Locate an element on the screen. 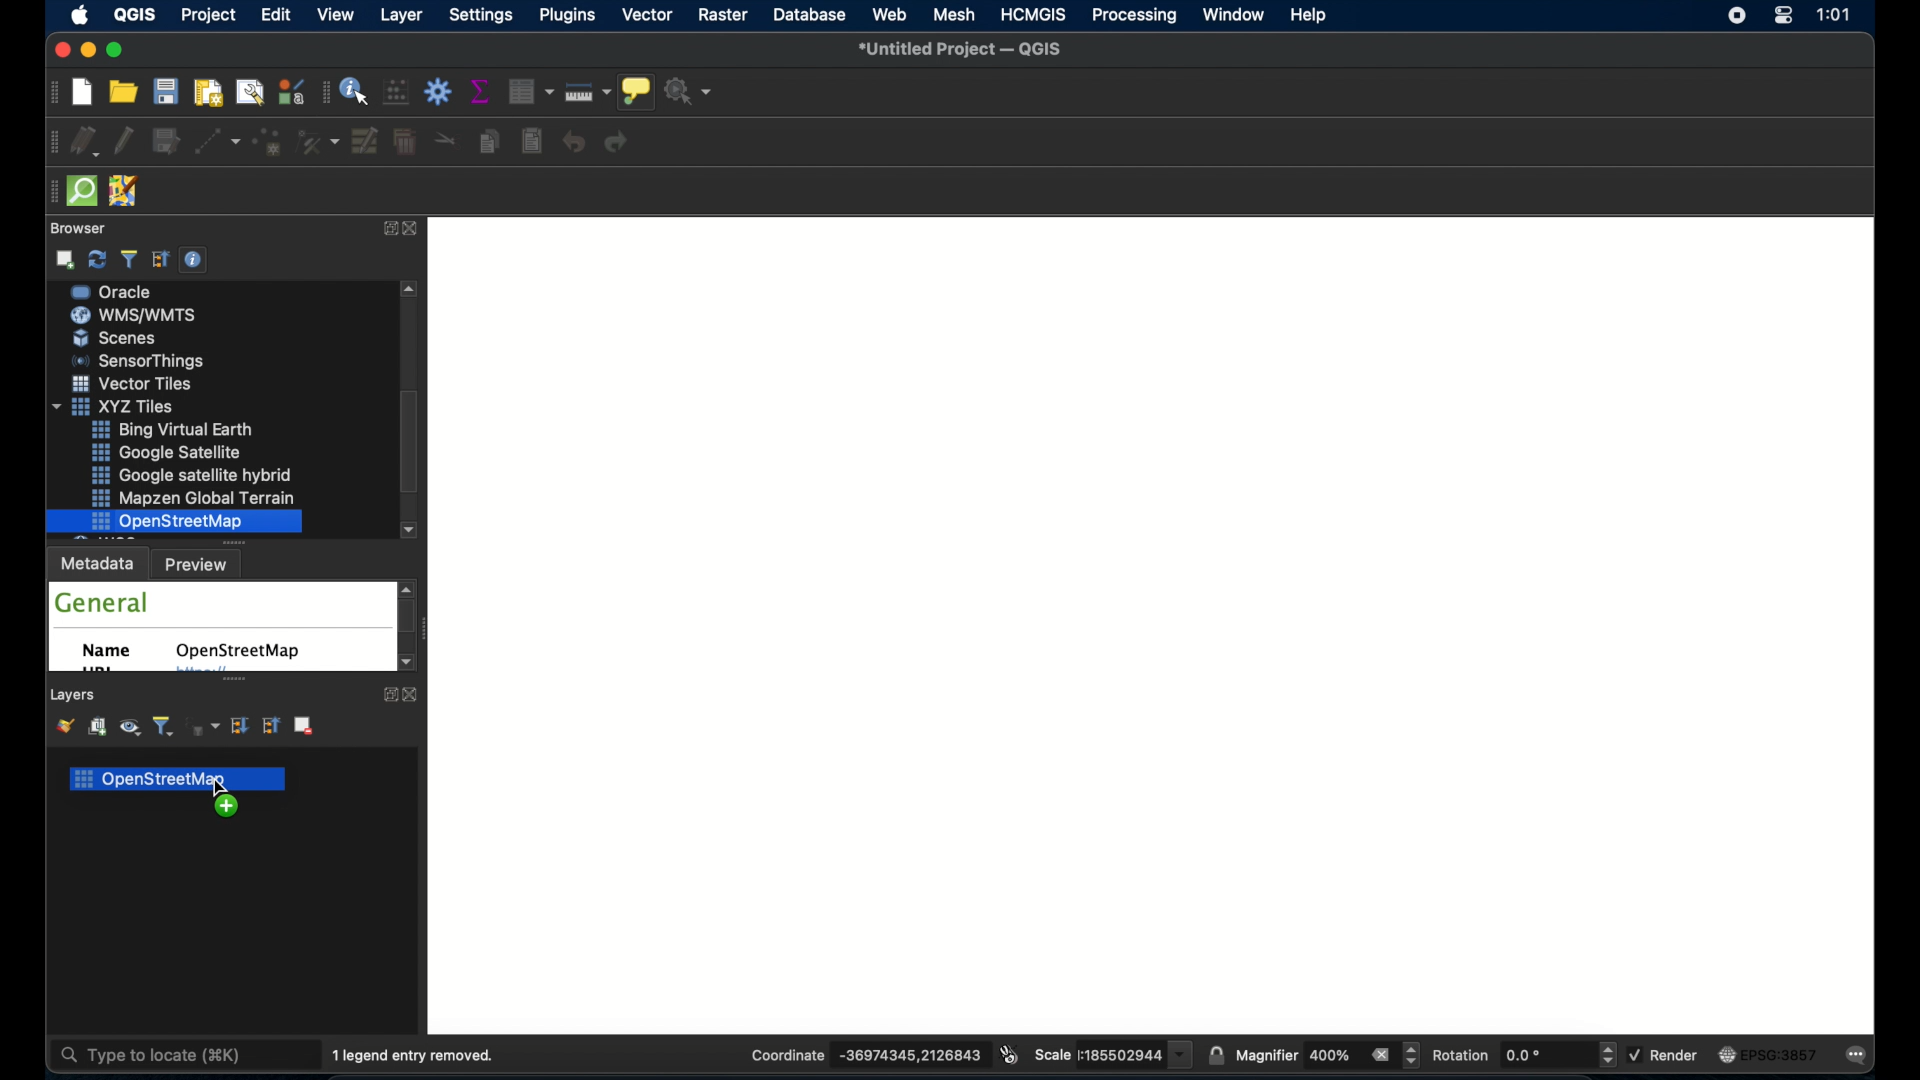  apple icon is located at coordinates (78, 15).